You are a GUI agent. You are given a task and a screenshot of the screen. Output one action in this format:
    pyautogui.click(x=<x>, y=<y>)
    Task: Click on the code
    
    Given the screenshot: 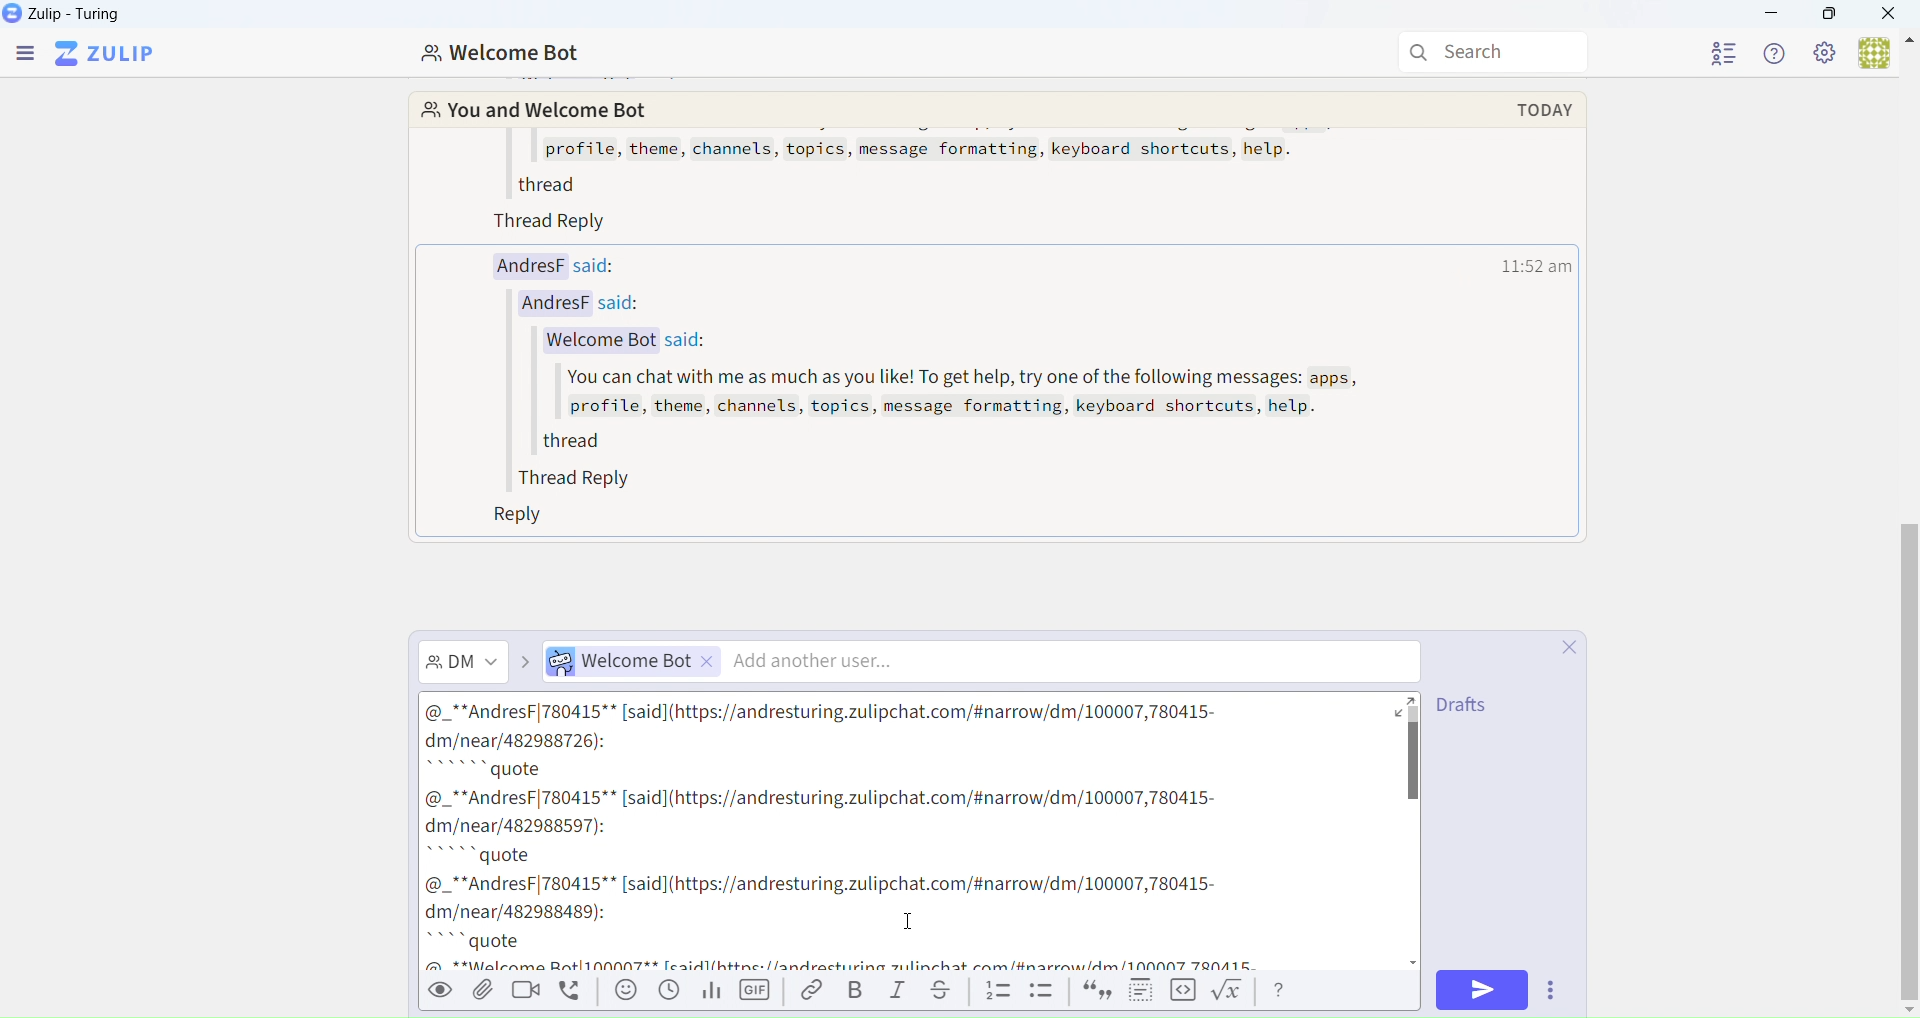 What is the action you would take?
    pyautogui.click(x=1184, y=993)
    